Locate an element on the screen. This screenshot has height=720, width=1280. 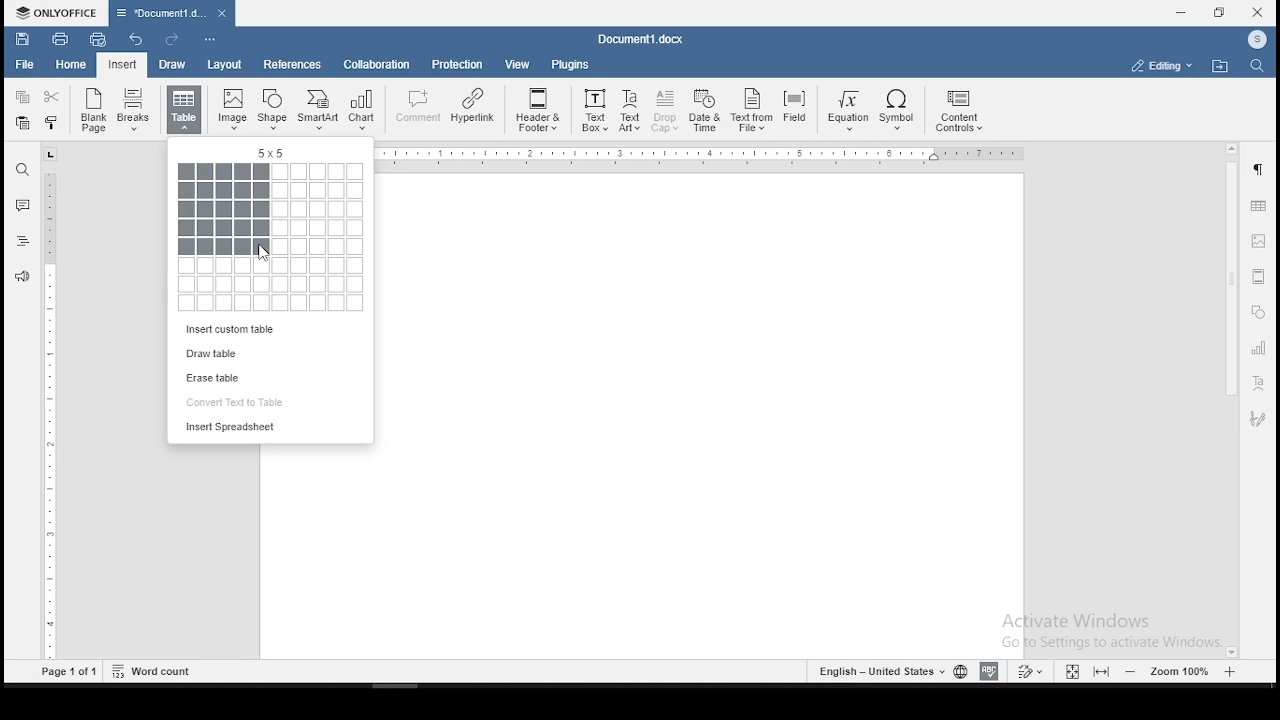
headers & footers is located at coordinates (1258, 276).